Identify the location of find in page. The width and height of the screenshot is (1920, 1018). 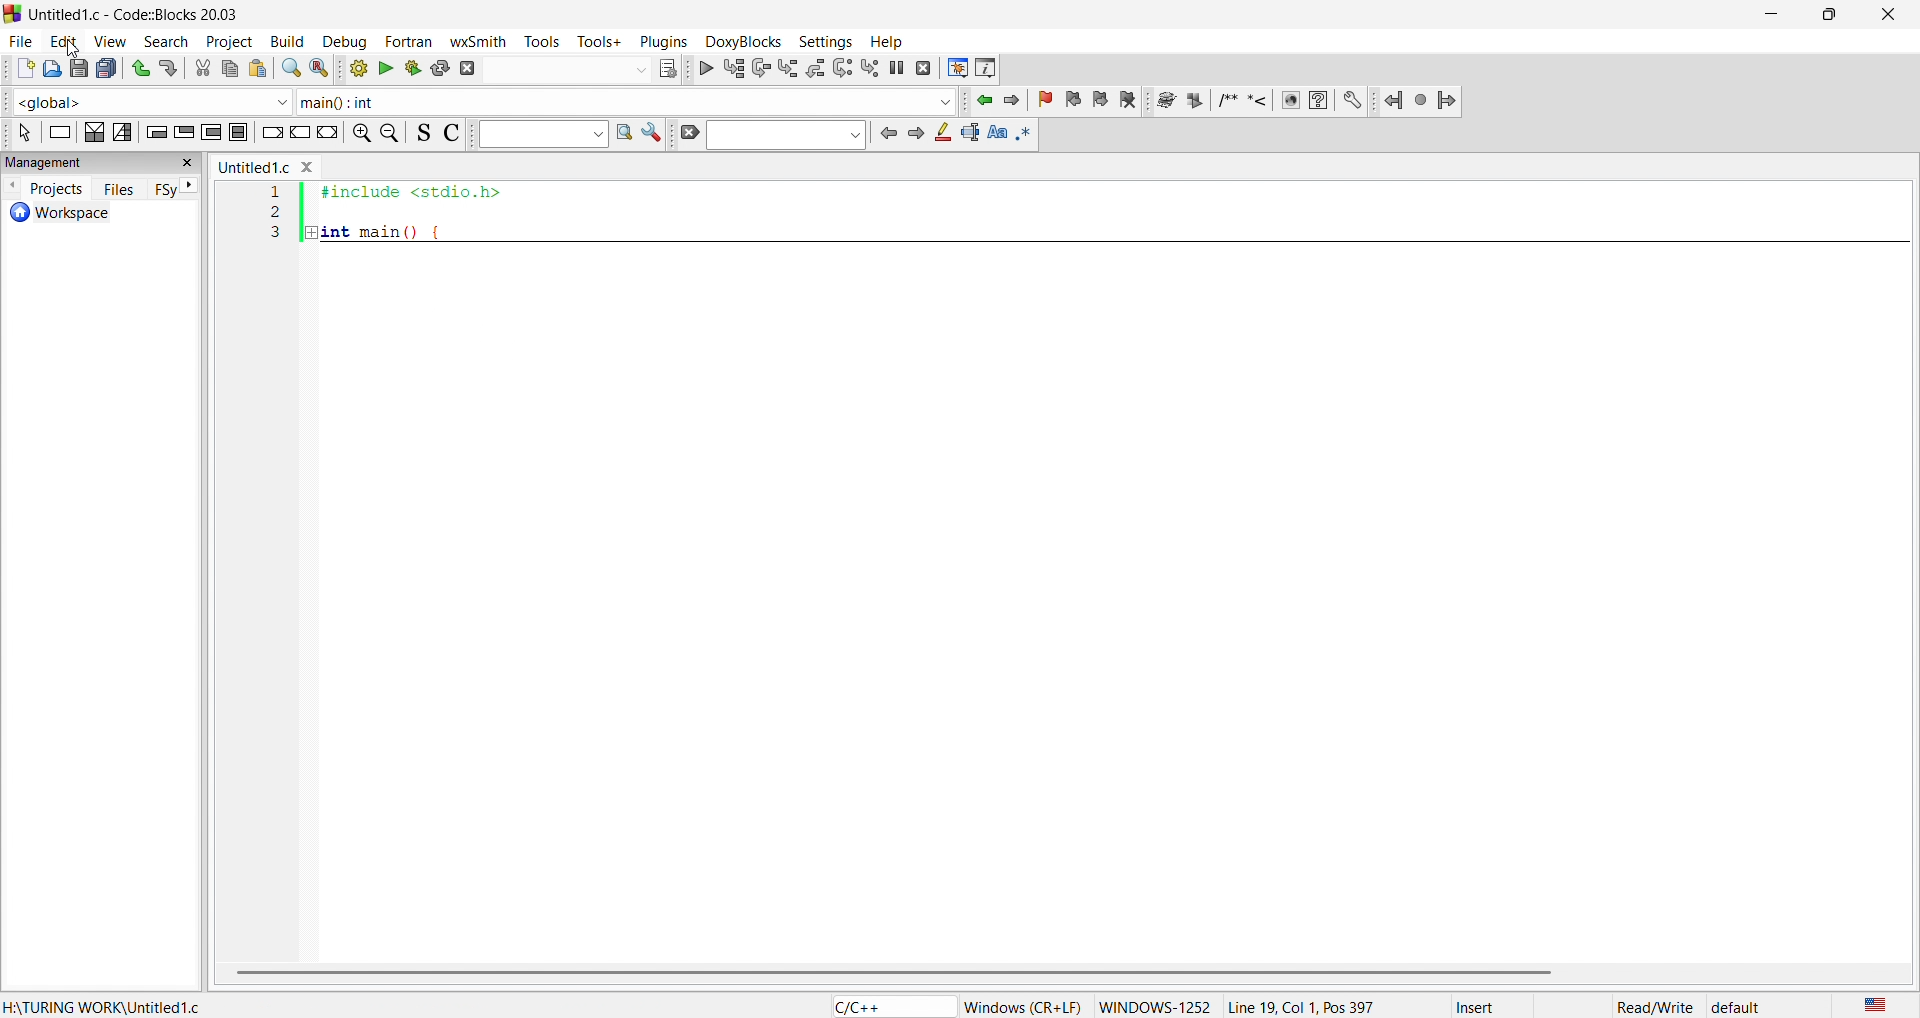
(621, 134).